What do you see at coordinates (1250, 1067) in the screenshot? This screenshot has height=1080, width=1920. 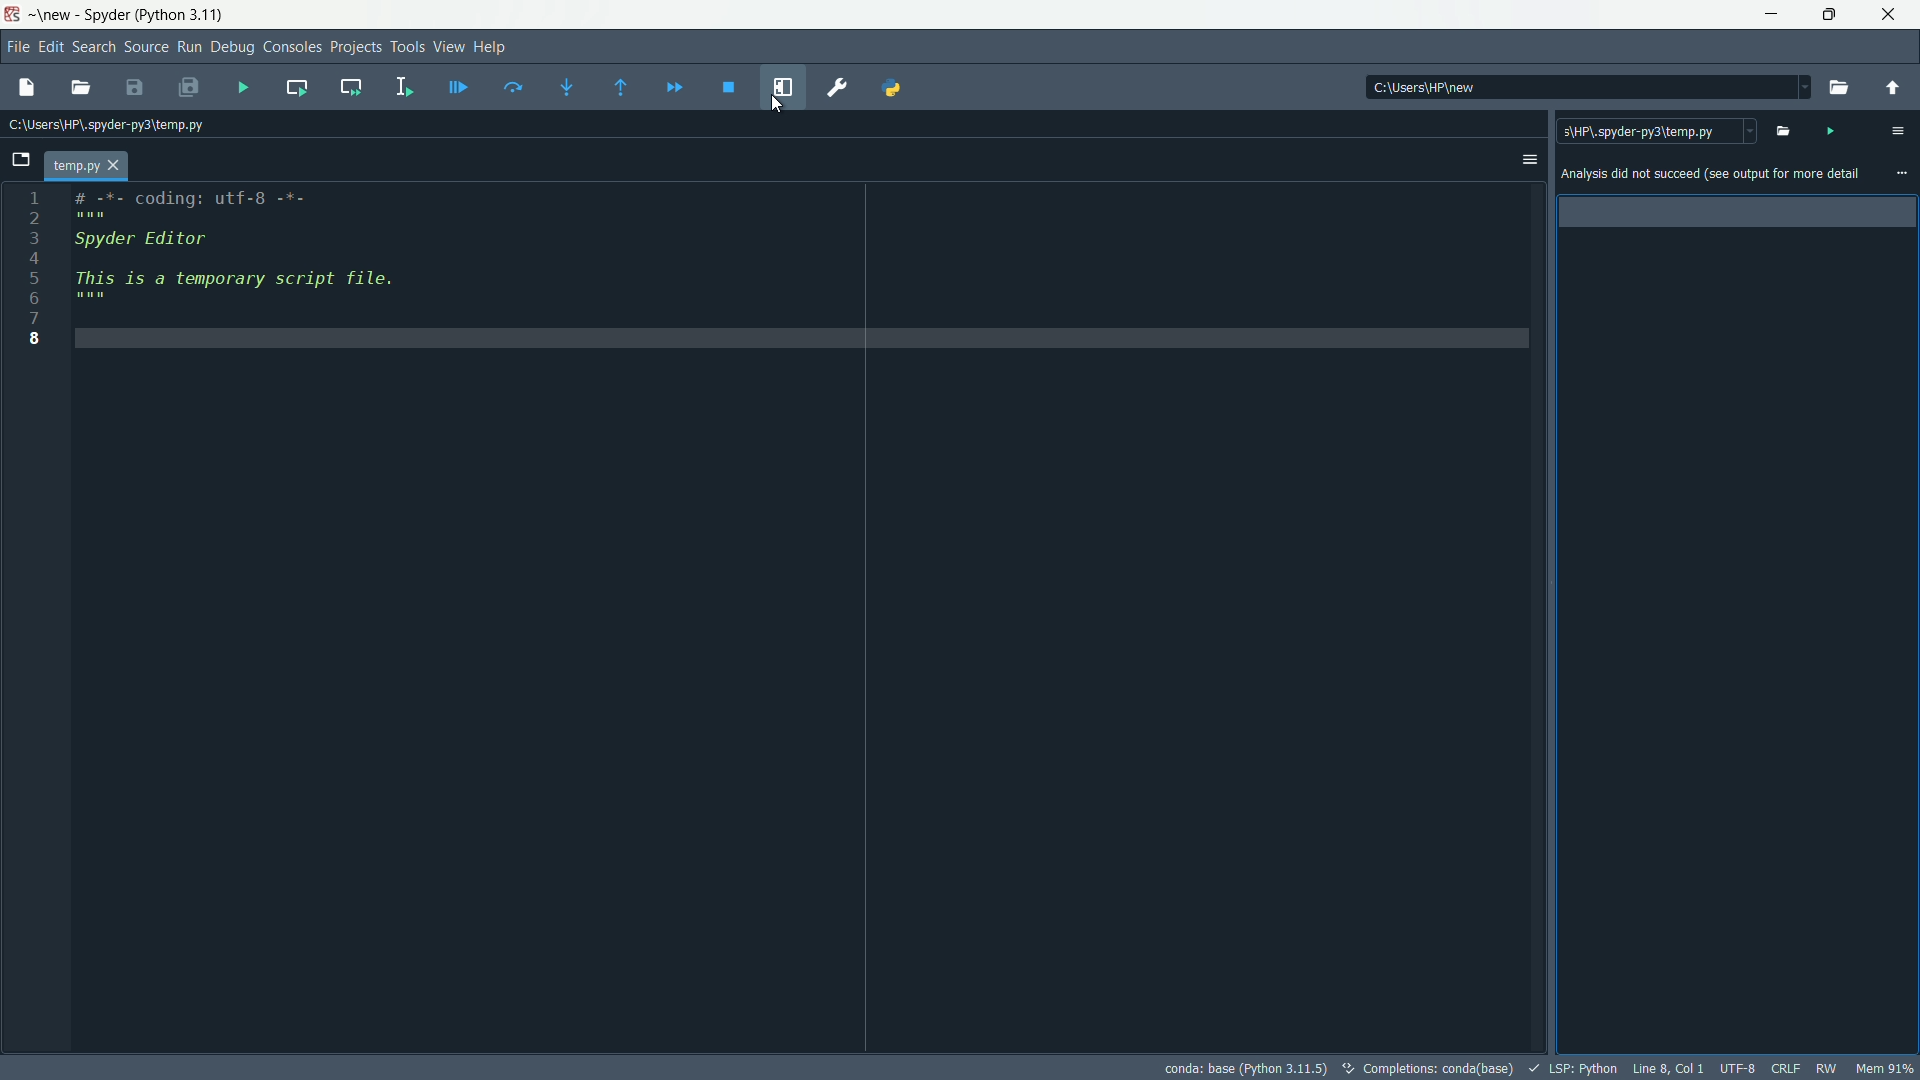 I see `conda: base (Python 3.11.5)` at bounding box center [1250, 1067].